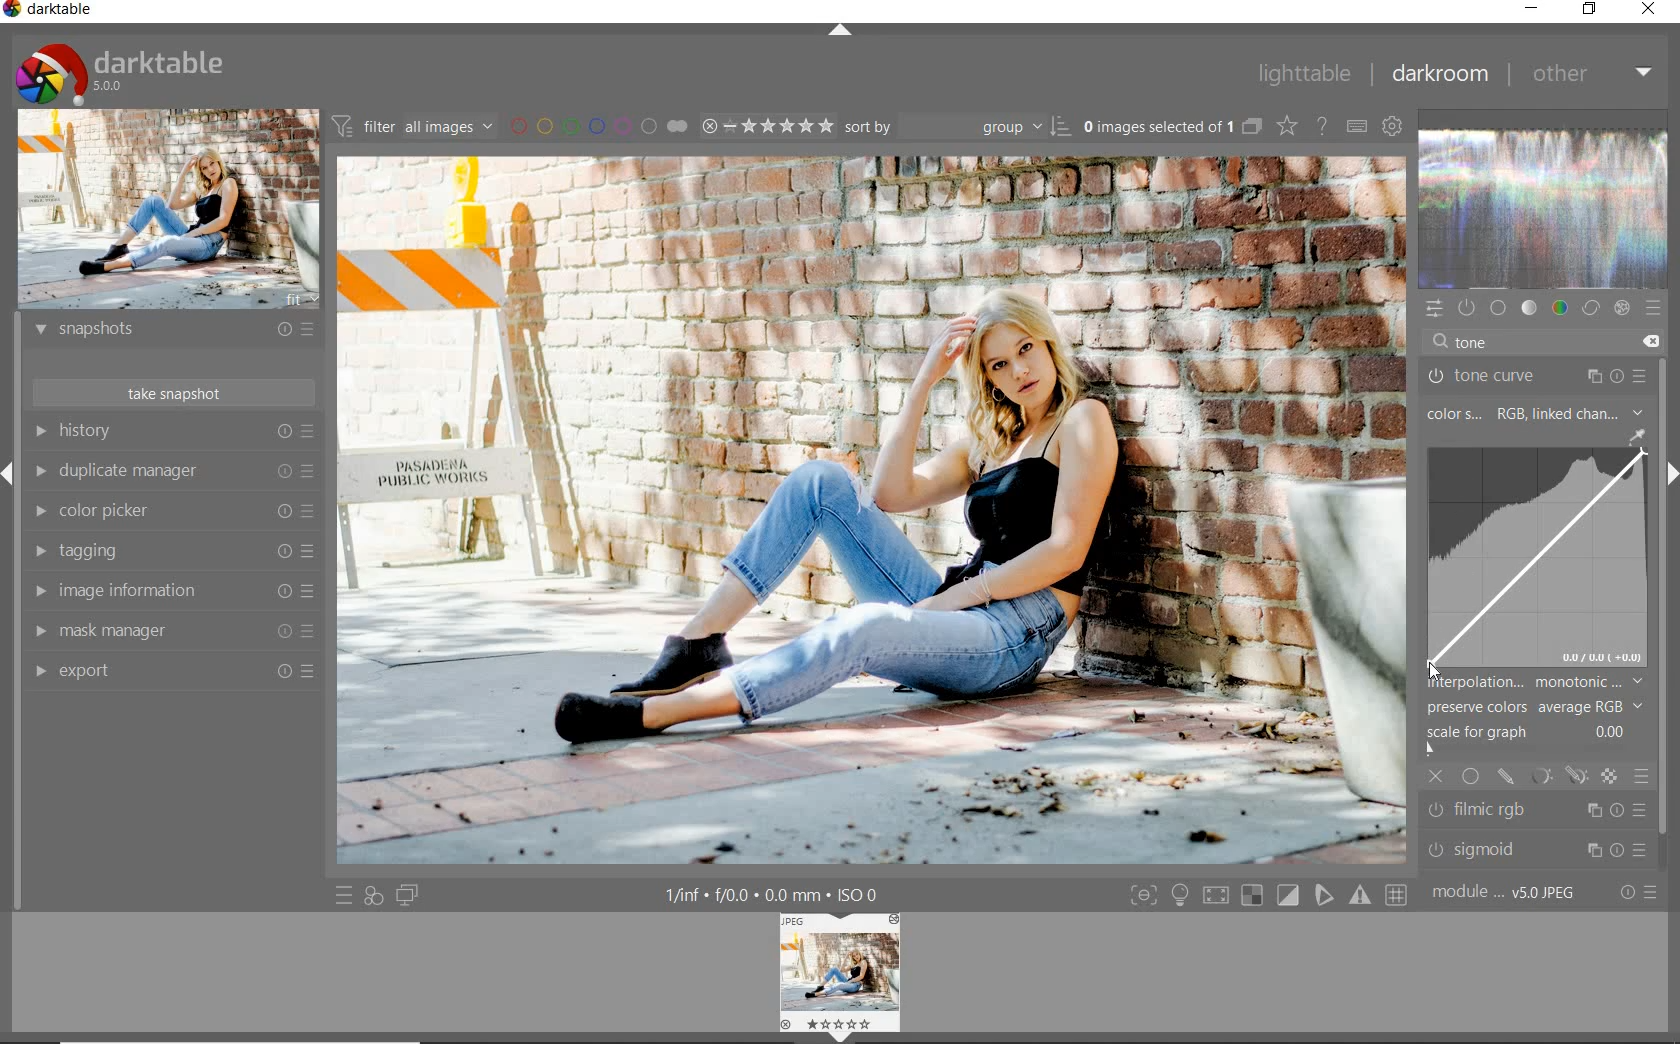 The width and height of the screenshot is (1680, 1044). I want to click on tone, so click(1530, 309).